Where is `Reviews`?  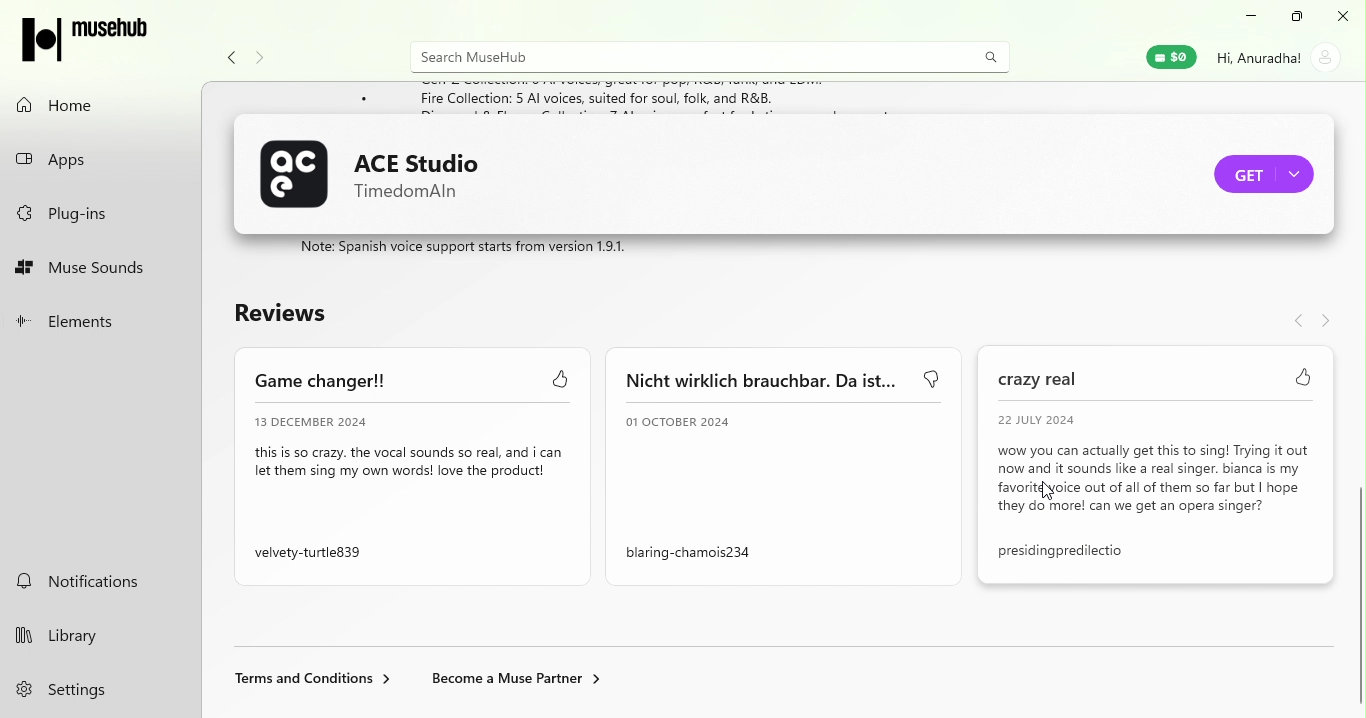
Reviews is located at coordinates (298, 314).